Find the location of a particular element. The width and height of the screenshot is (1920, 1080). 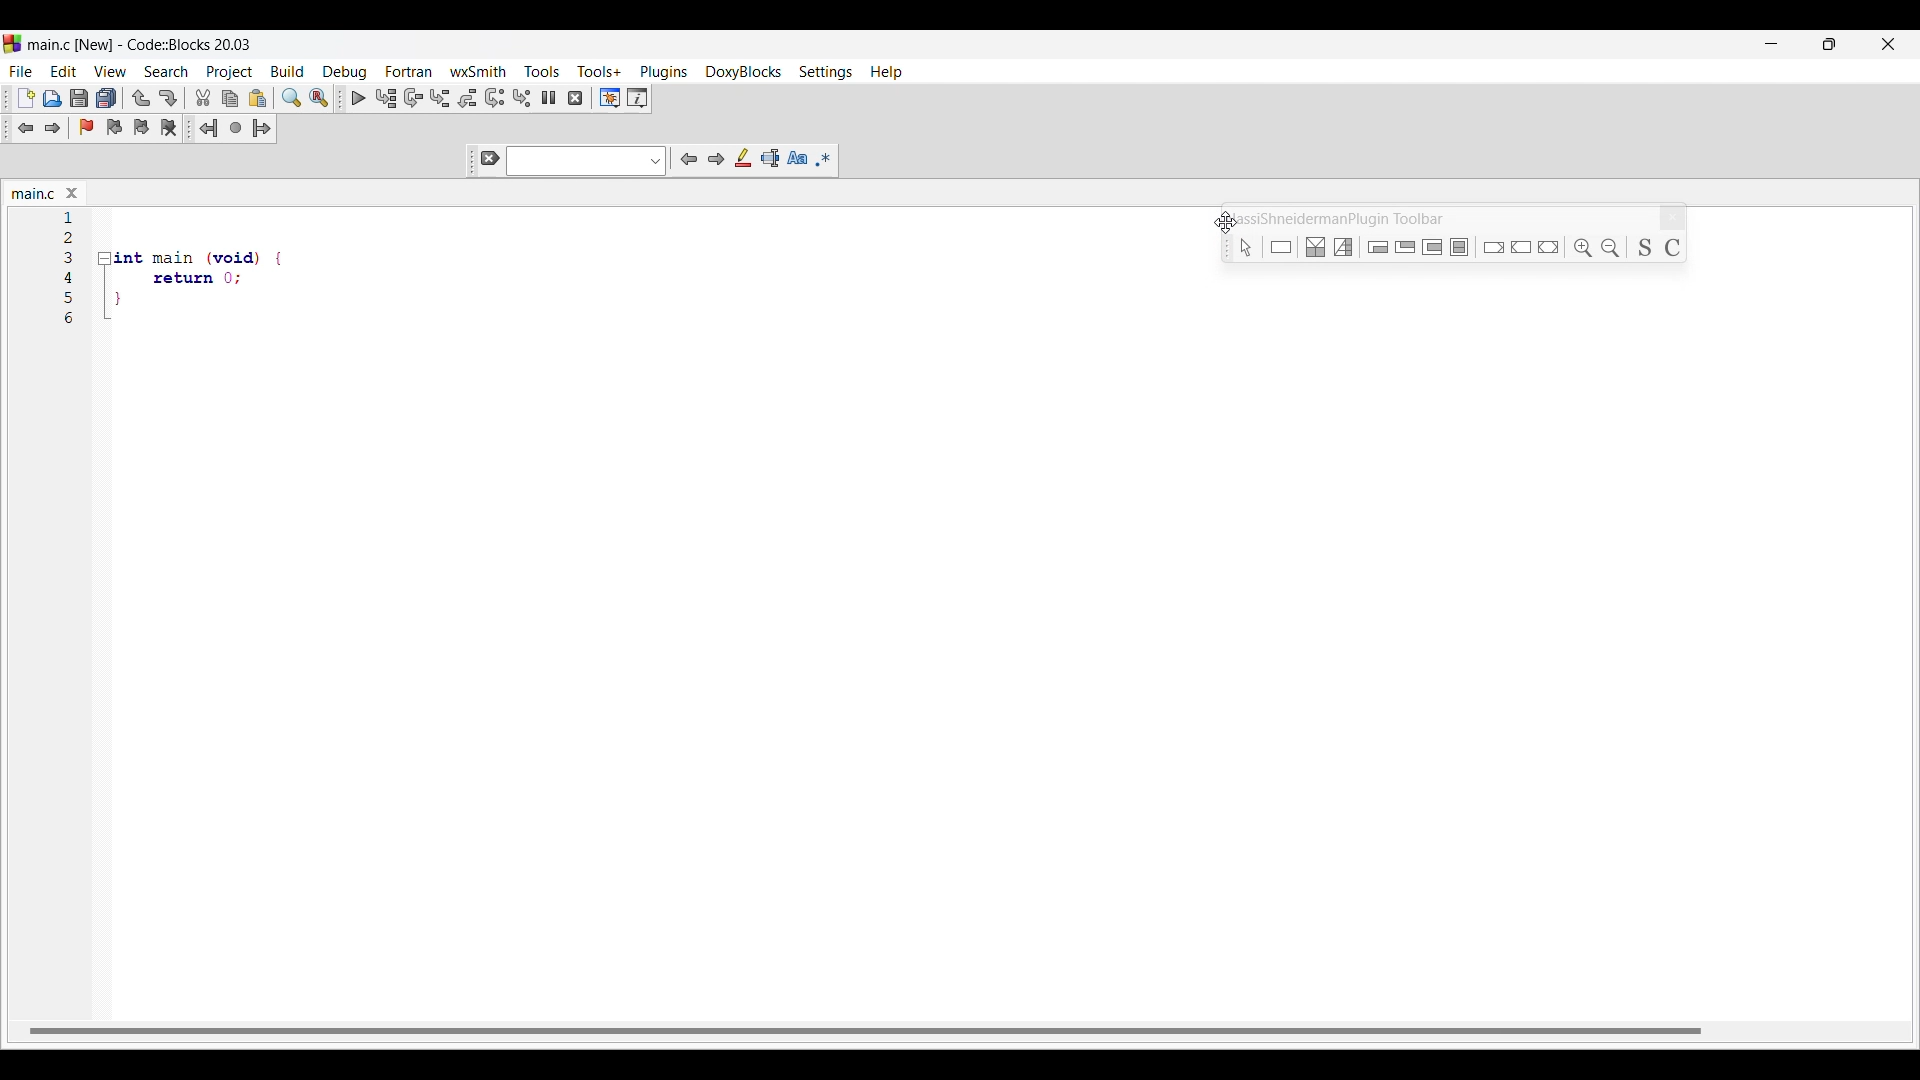

Save is located at coordinates (81, 98).